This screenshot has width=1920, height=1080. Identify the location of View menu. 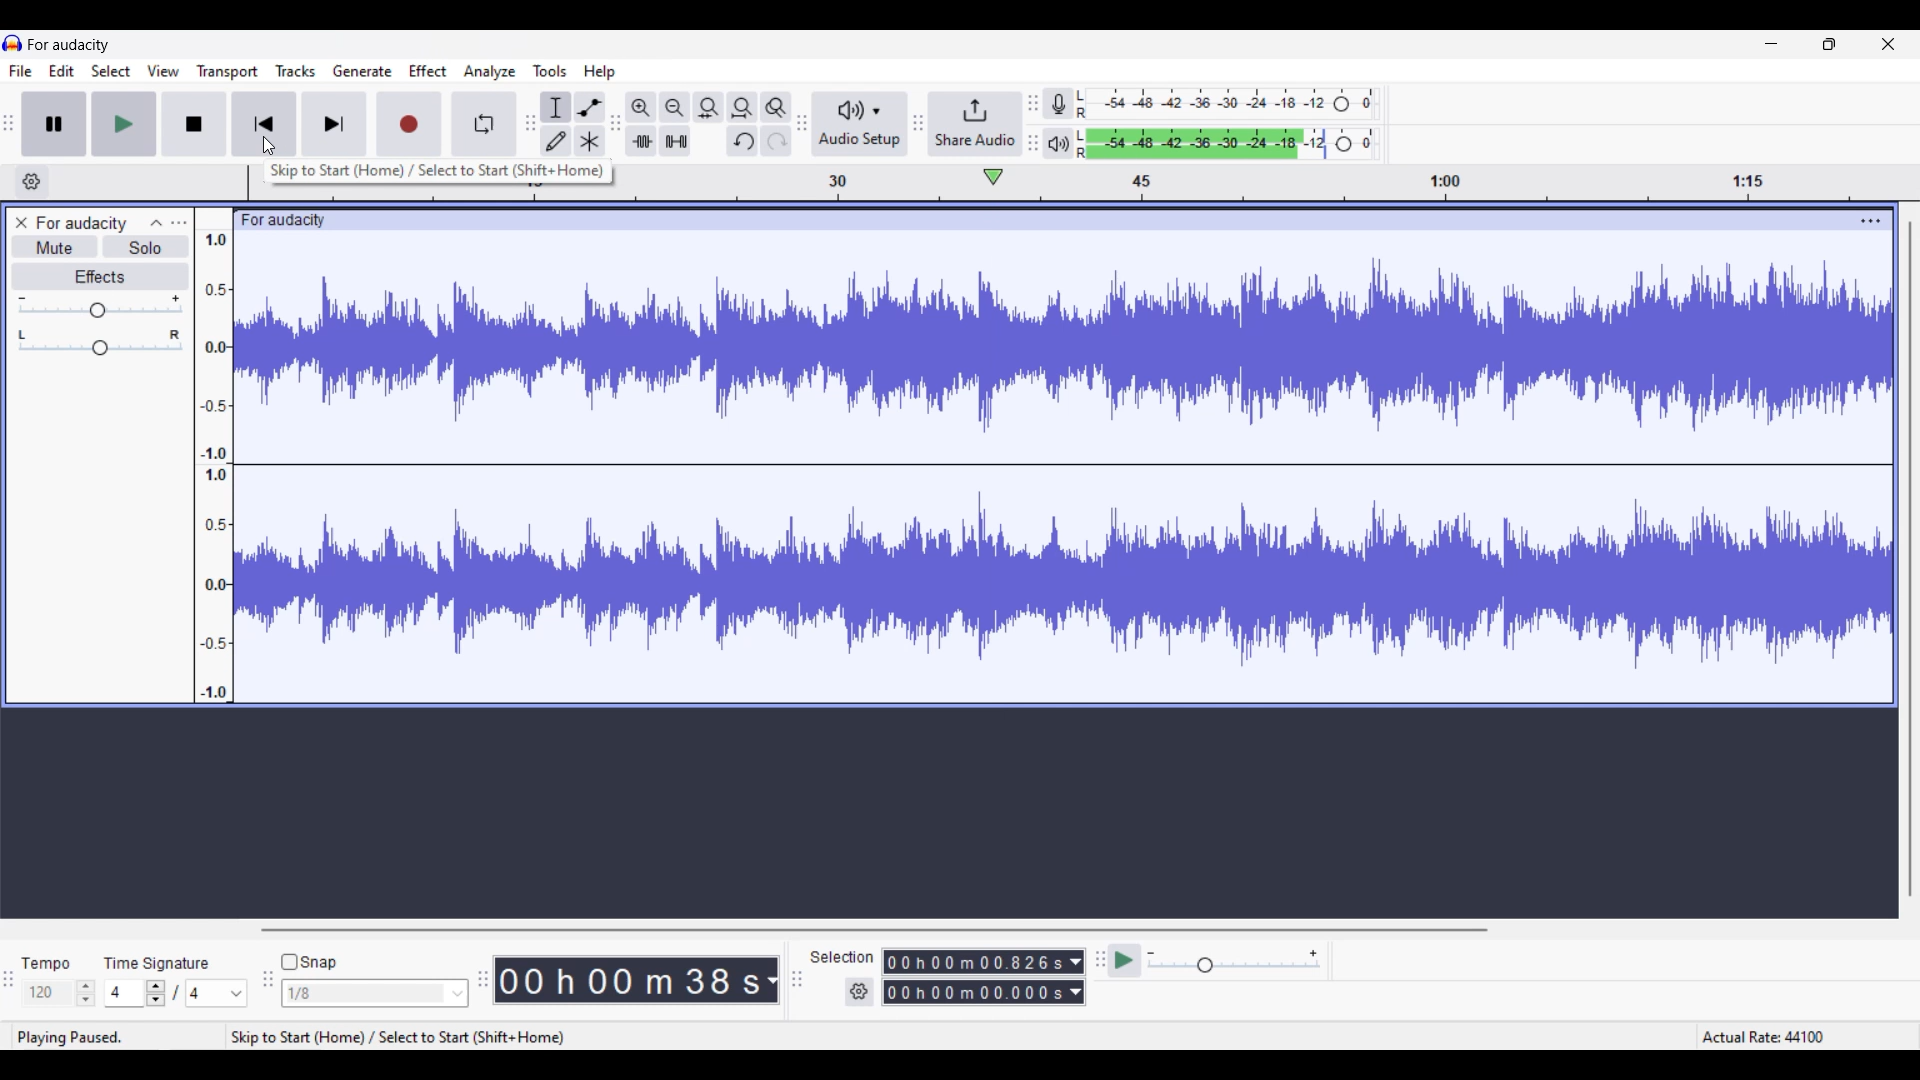
(163, 70).